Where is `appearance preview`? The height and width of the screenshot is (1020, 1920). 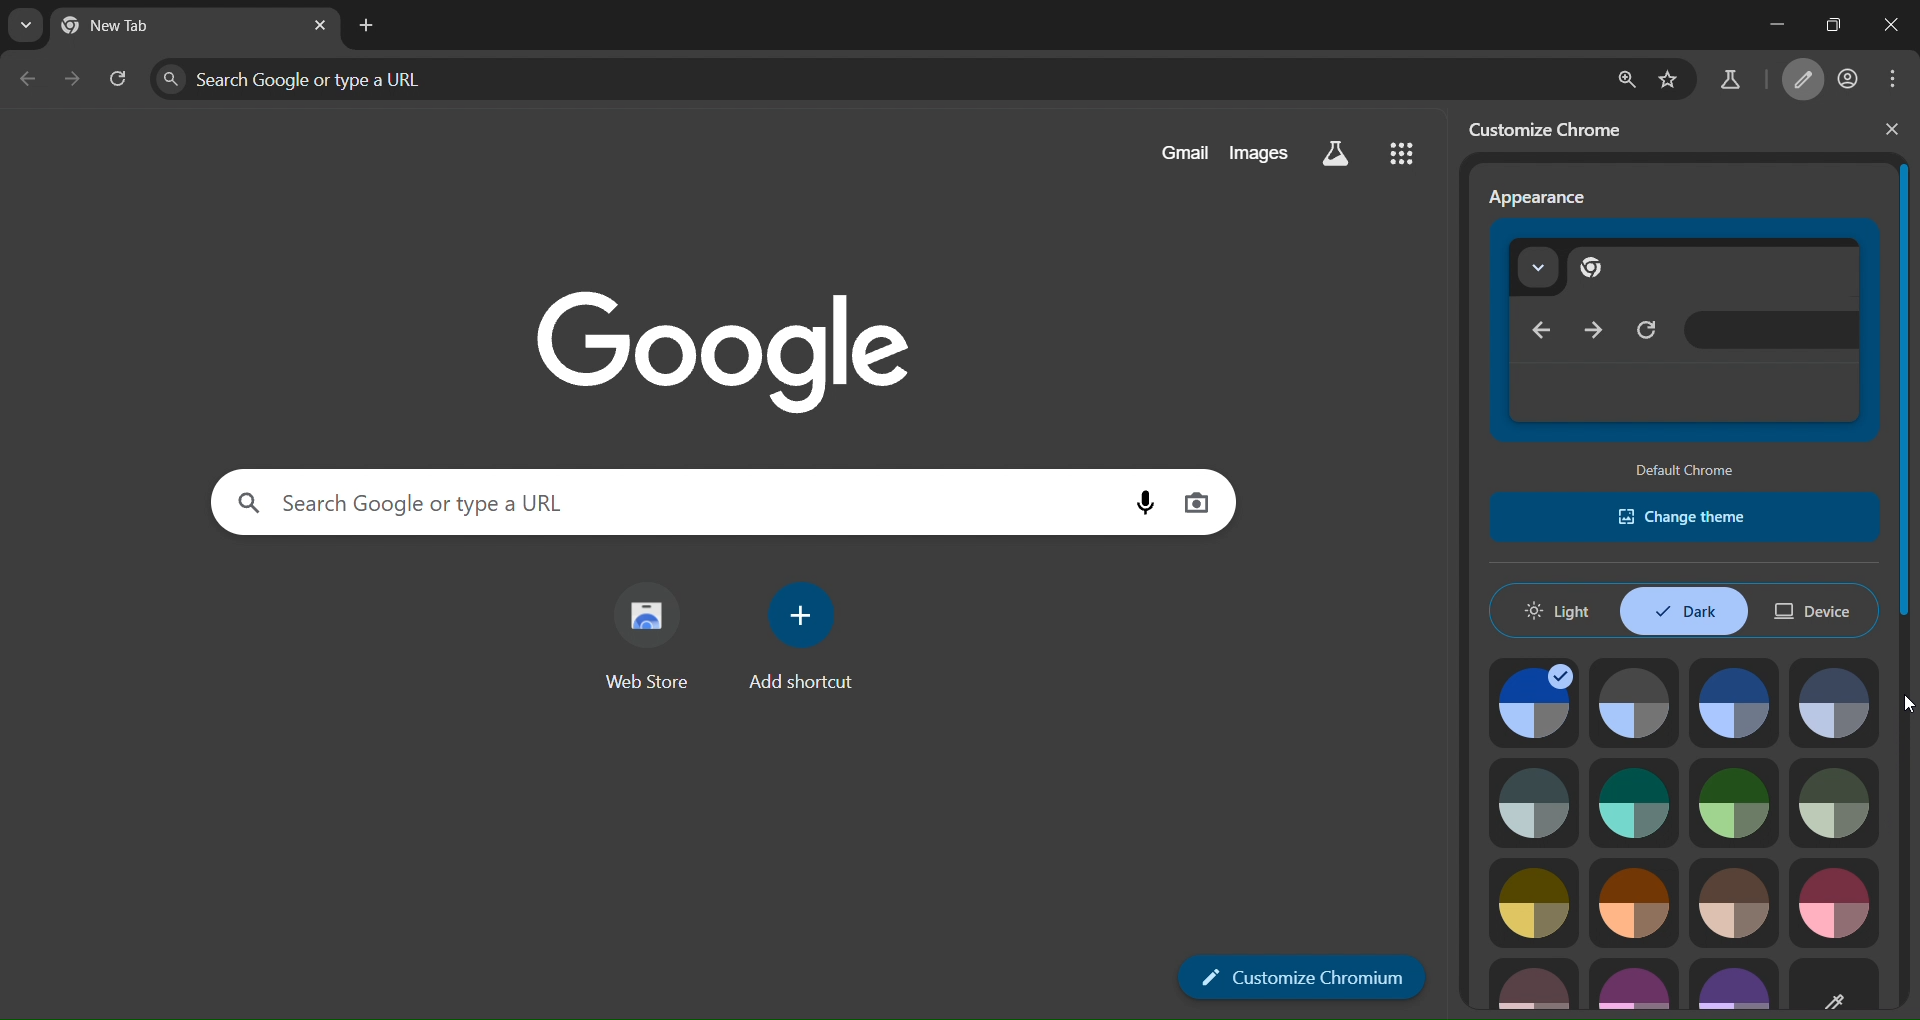 appearance preview is located at coordinates (1686, 334).